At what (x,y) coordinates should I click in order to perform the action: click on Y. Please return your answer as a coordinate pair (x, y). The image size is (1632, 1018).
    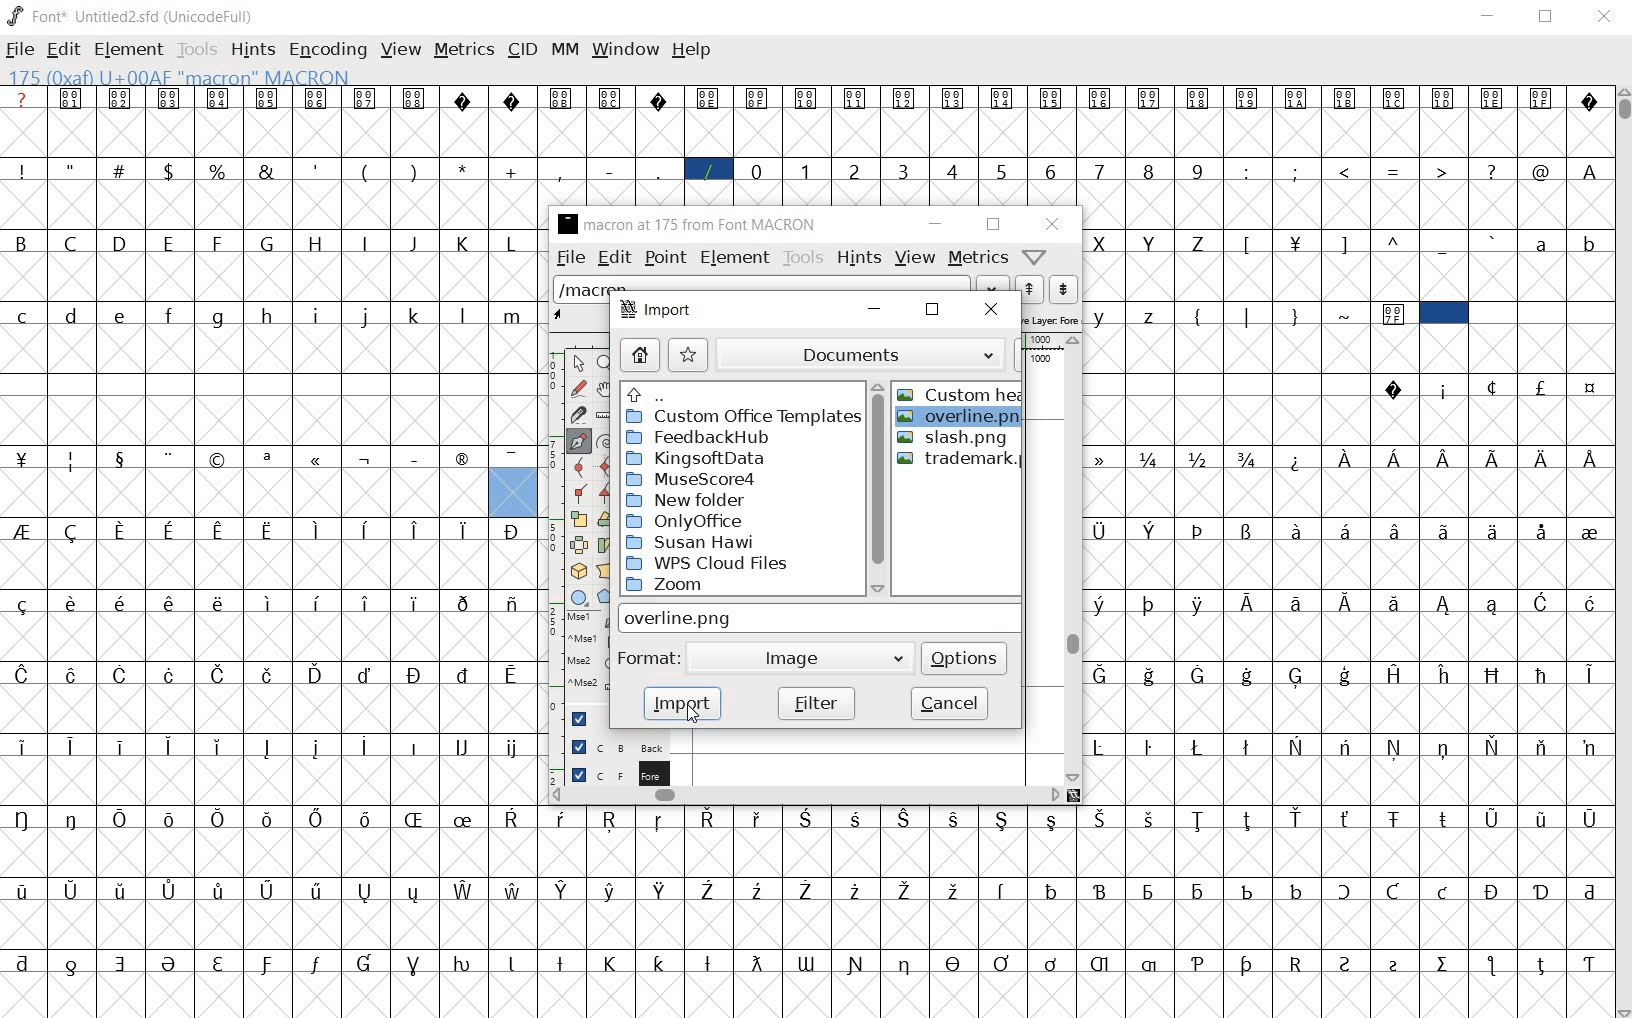
    Looking at the image, I should click on (1150, 241).